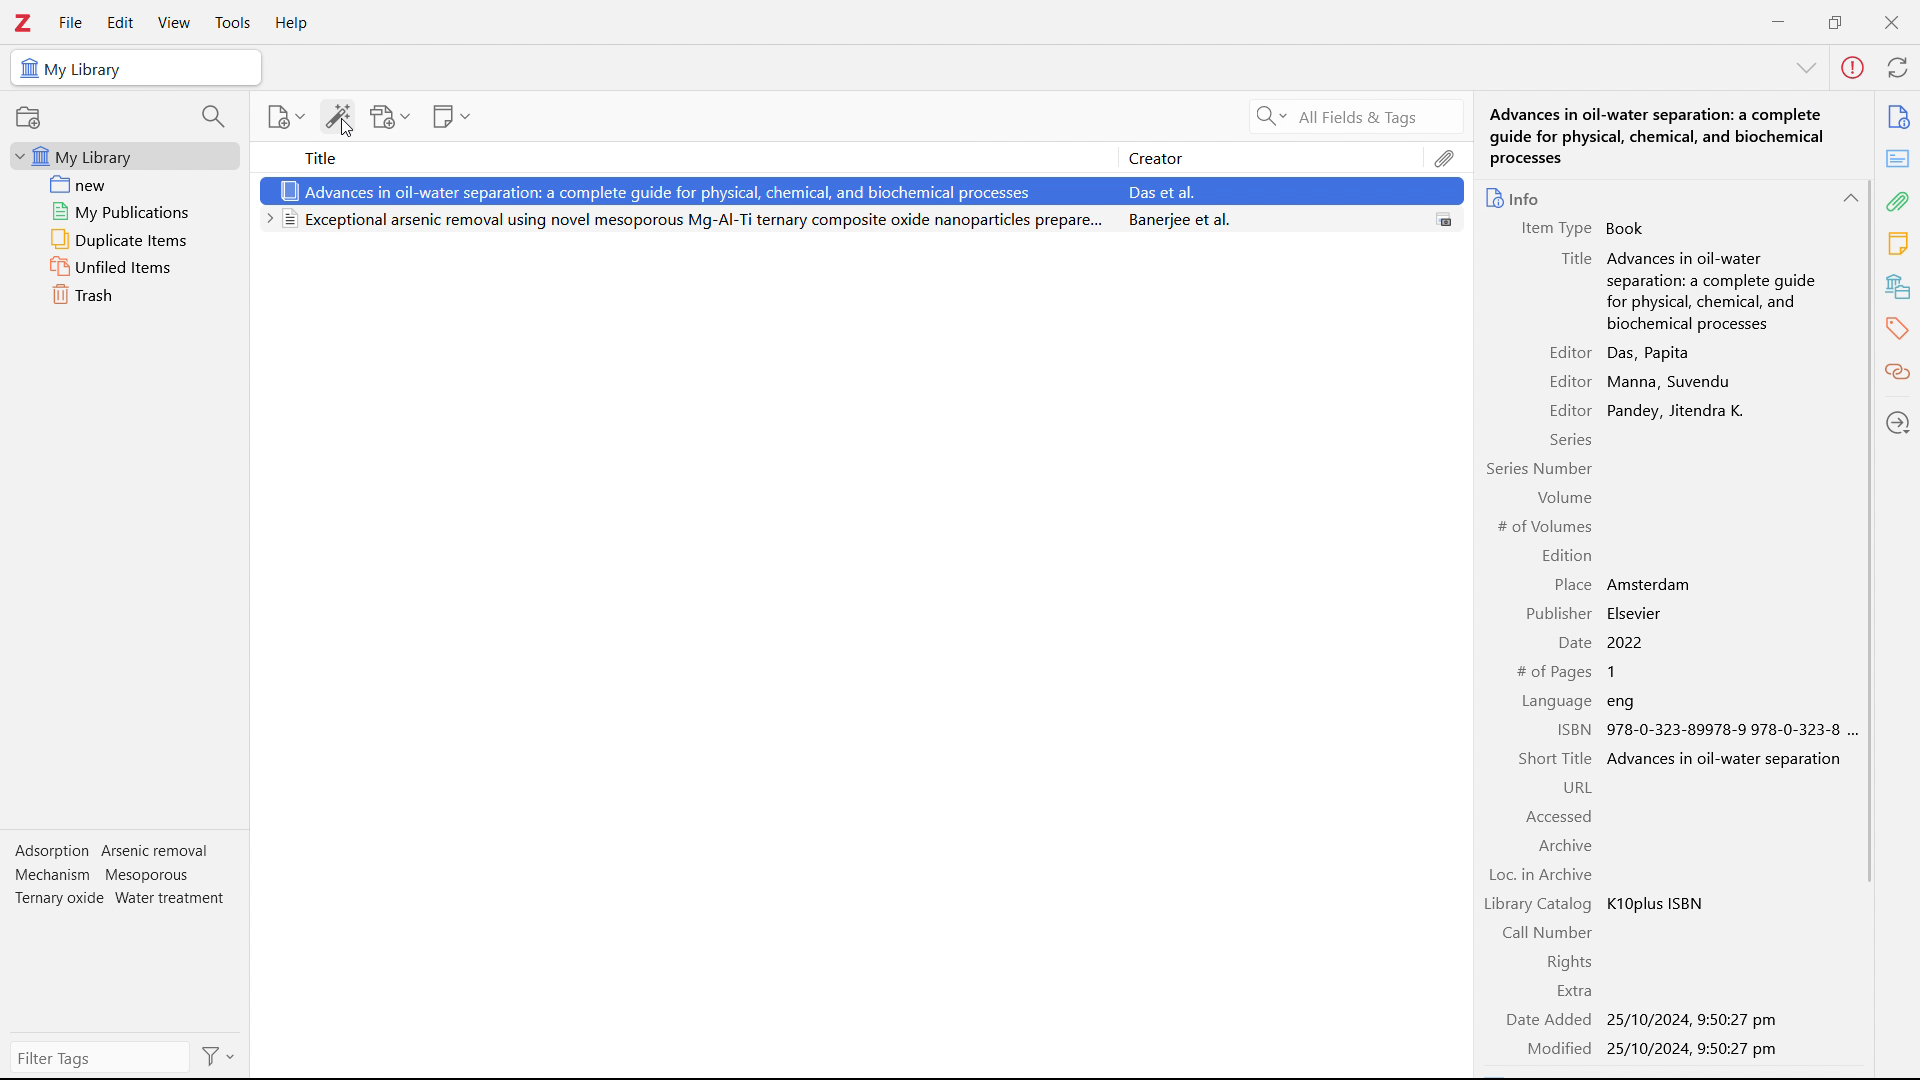 Image resolution: width=1920 pixels, height=1080 pixels. What do you see at coordinates (1728, 759) in the screenshot?
I see `Advances in oil-water separation` at bounding box center [1728, 759].